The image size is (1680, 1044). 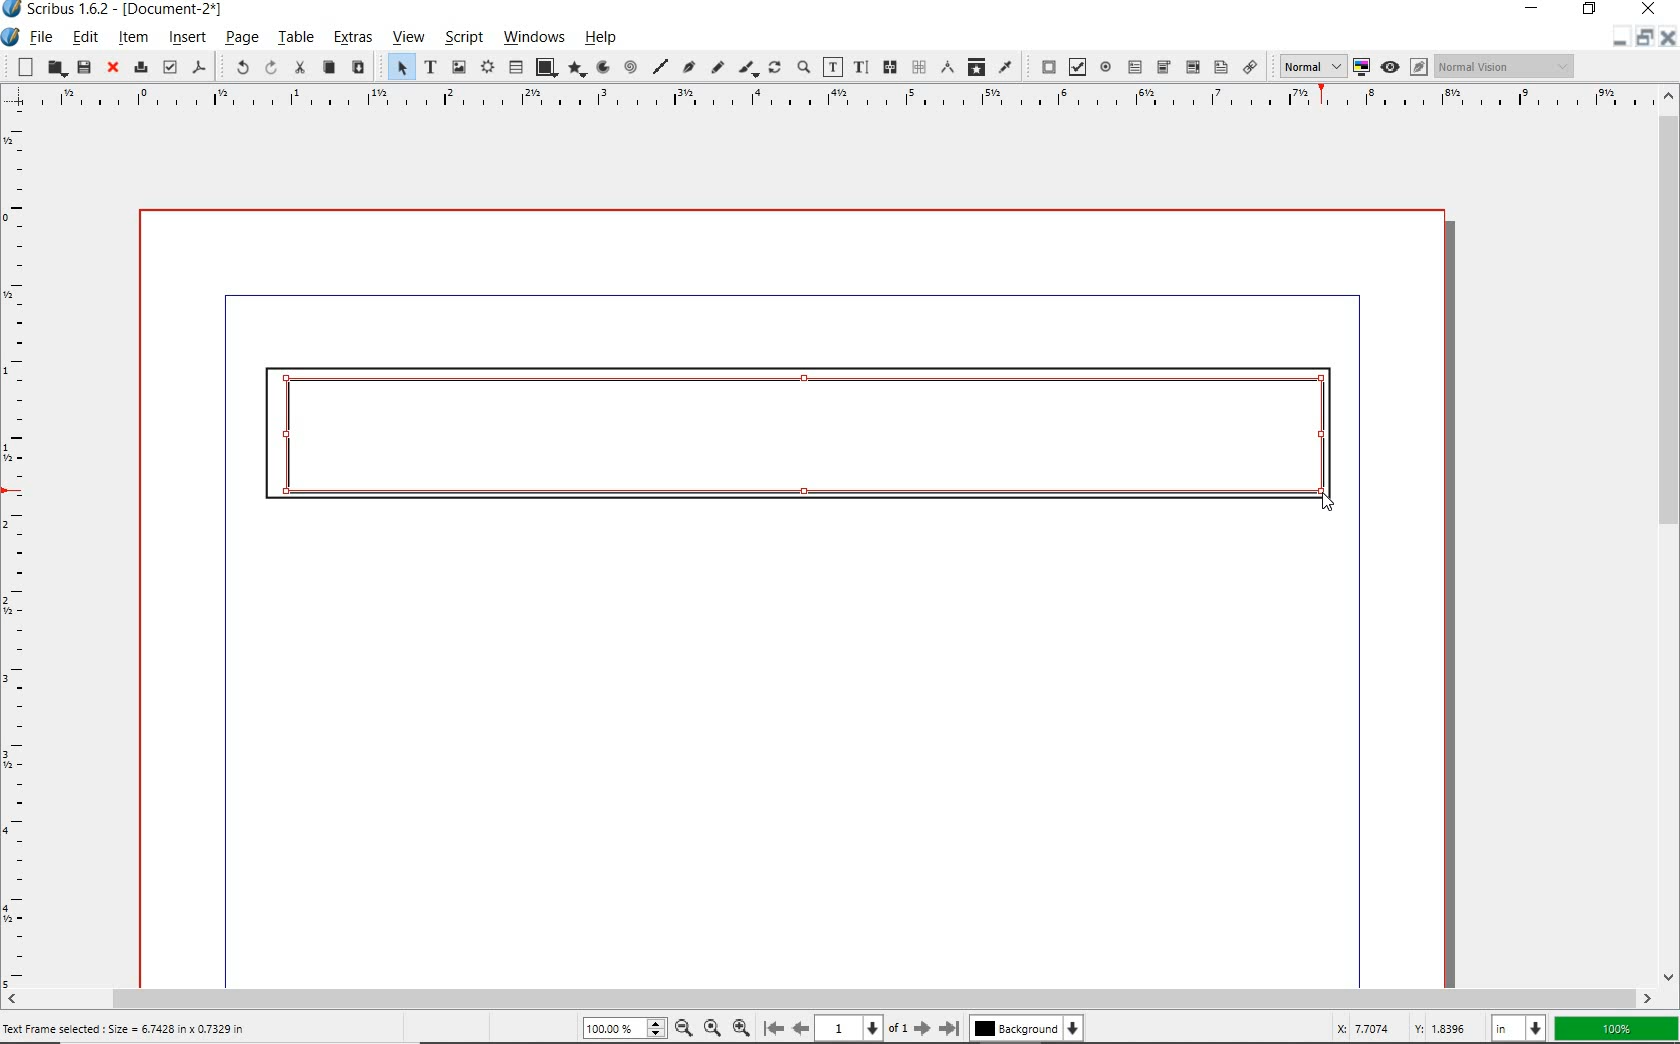 What do you see at coordinates (683, 1027) in the screenshot?
I see `zoom in` at bounding box center [683, 1027].